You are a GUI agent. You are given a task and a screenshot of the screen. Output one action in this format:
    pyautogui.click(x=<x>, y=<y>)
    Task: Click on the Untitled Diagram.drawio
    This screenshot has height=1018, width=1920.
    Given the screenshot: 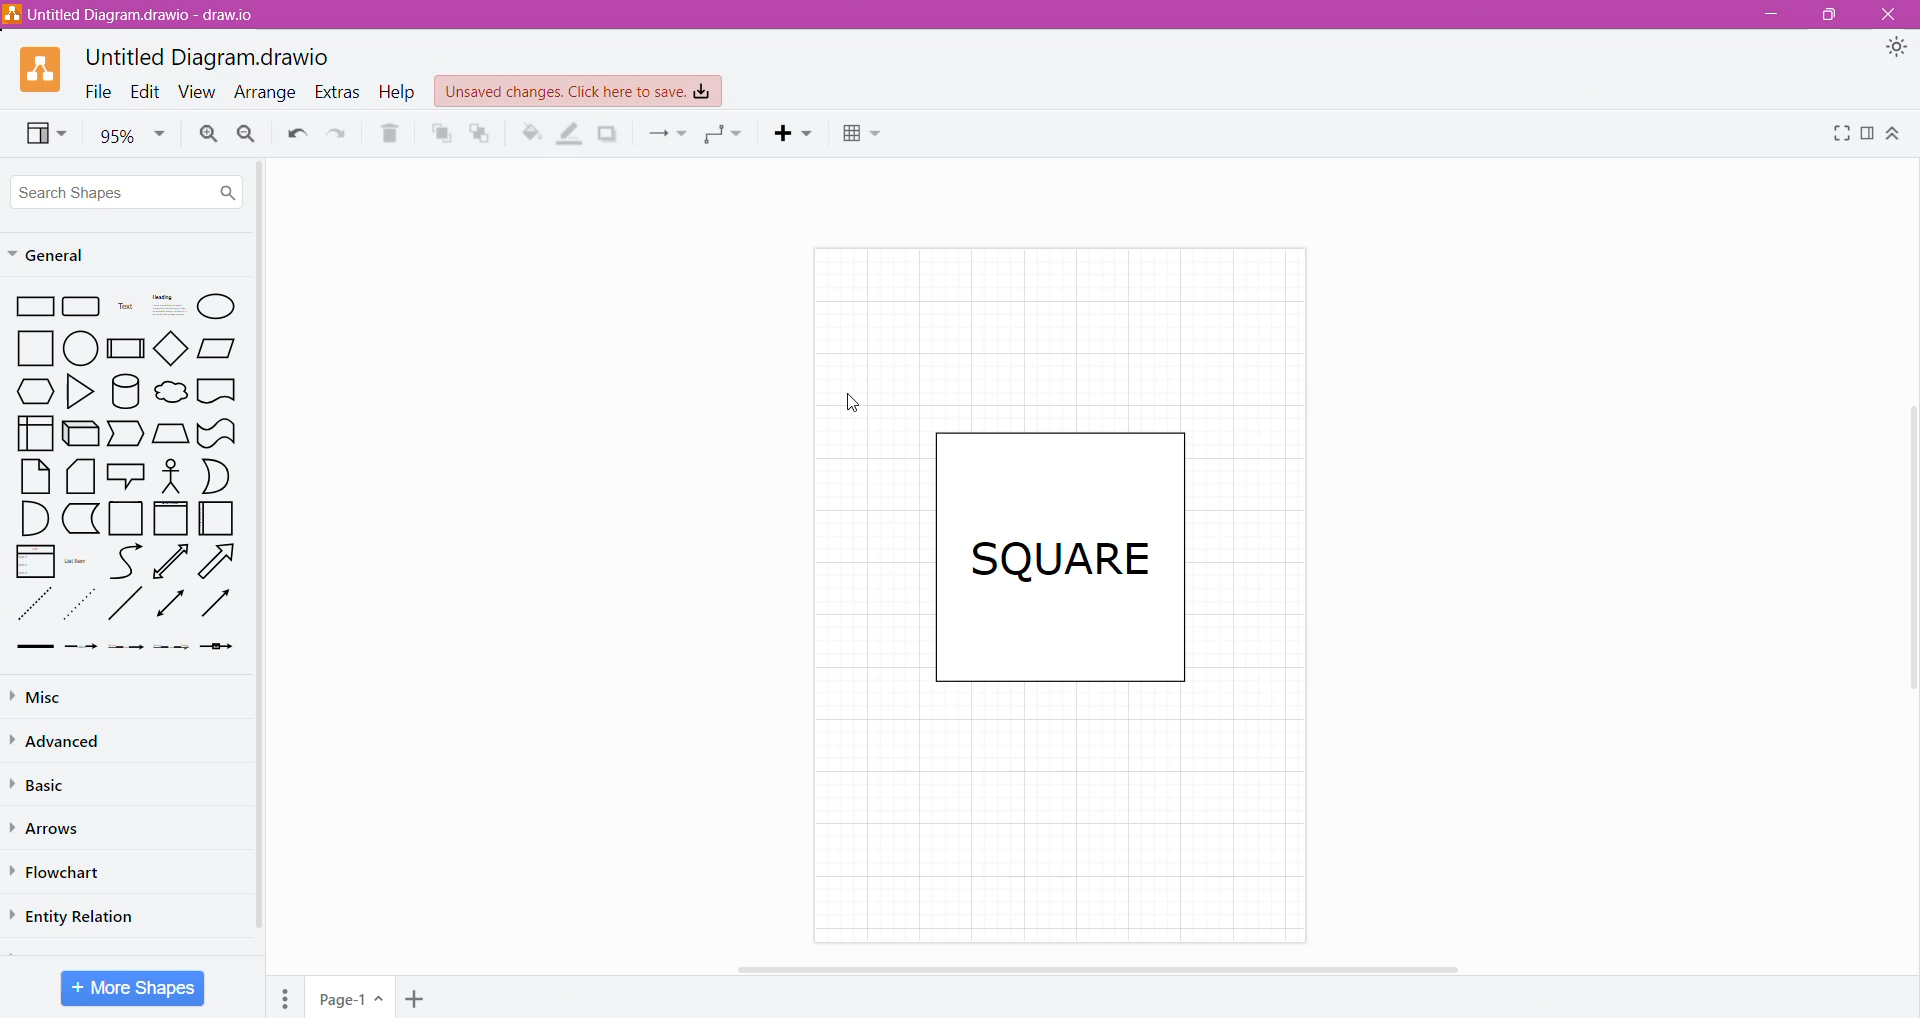 What is the action you would take?
    pyautogui.click(x=208, y=57)
    